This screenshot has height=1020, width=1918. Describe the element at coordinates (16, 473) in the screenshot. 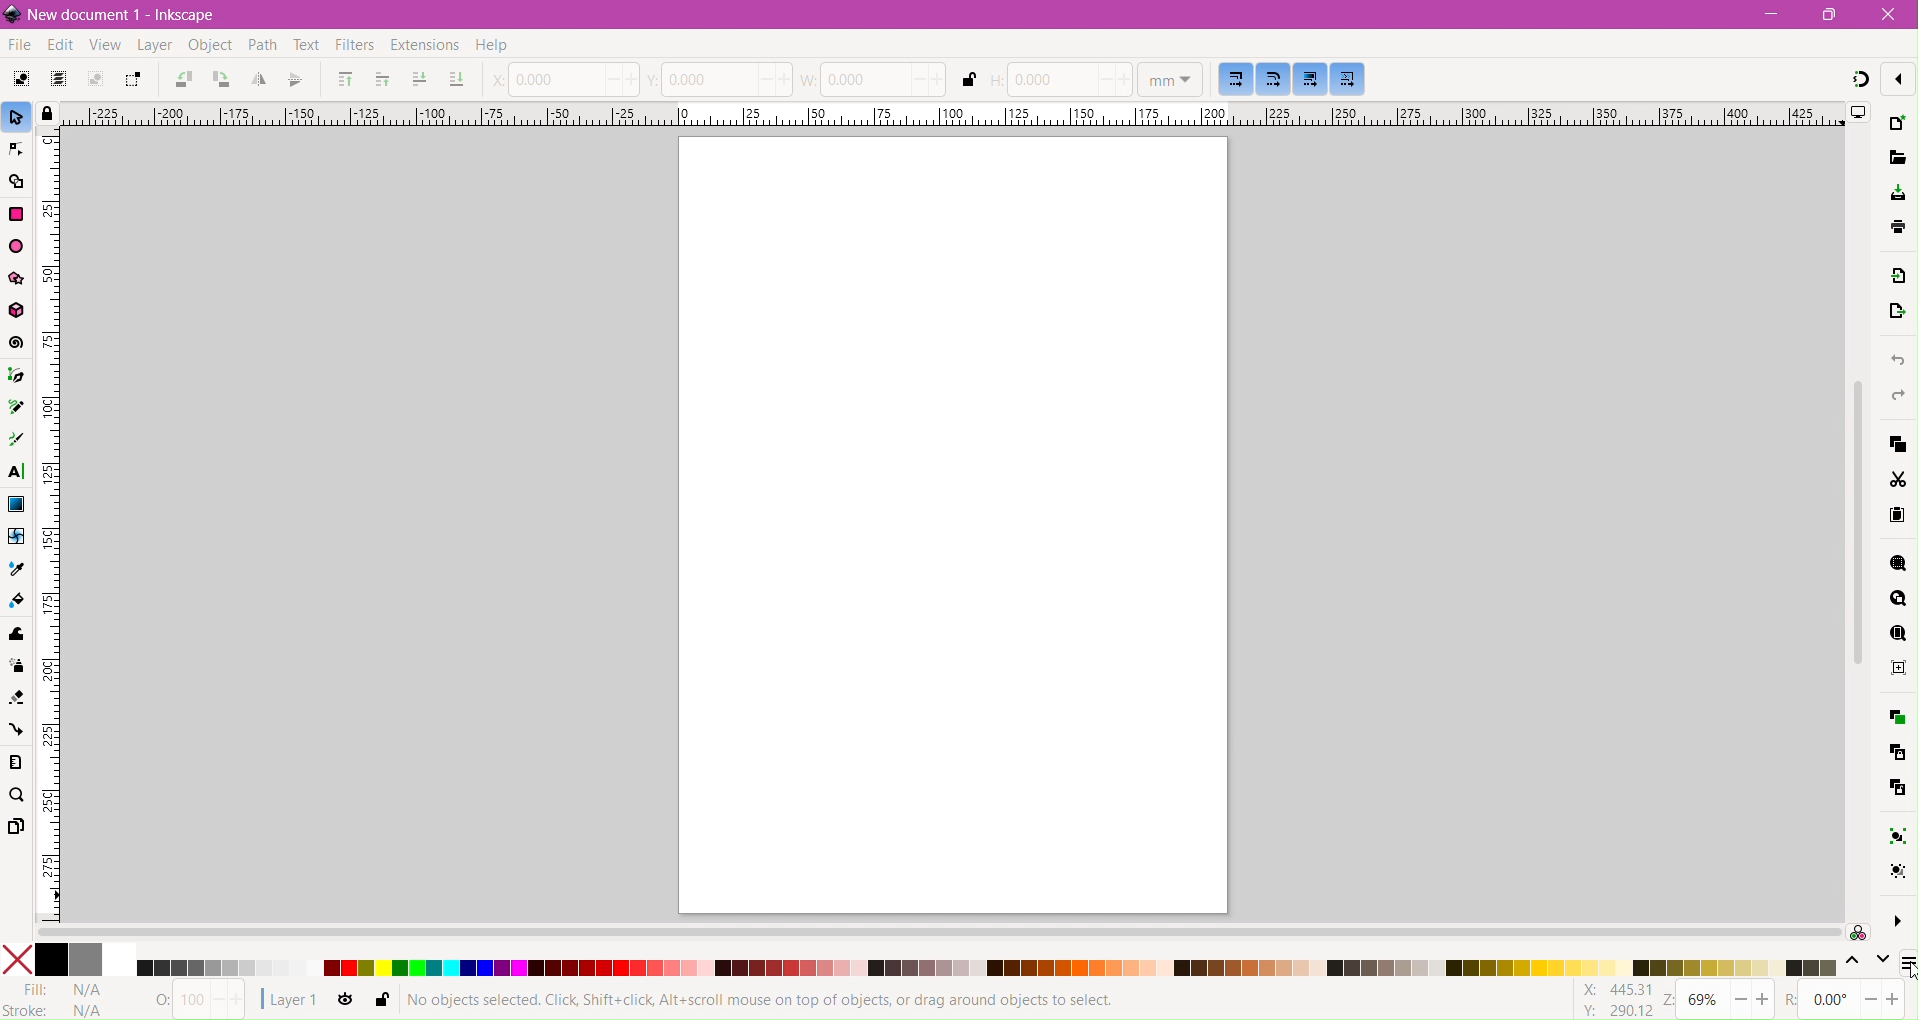

I see `Text Tool` at that location.